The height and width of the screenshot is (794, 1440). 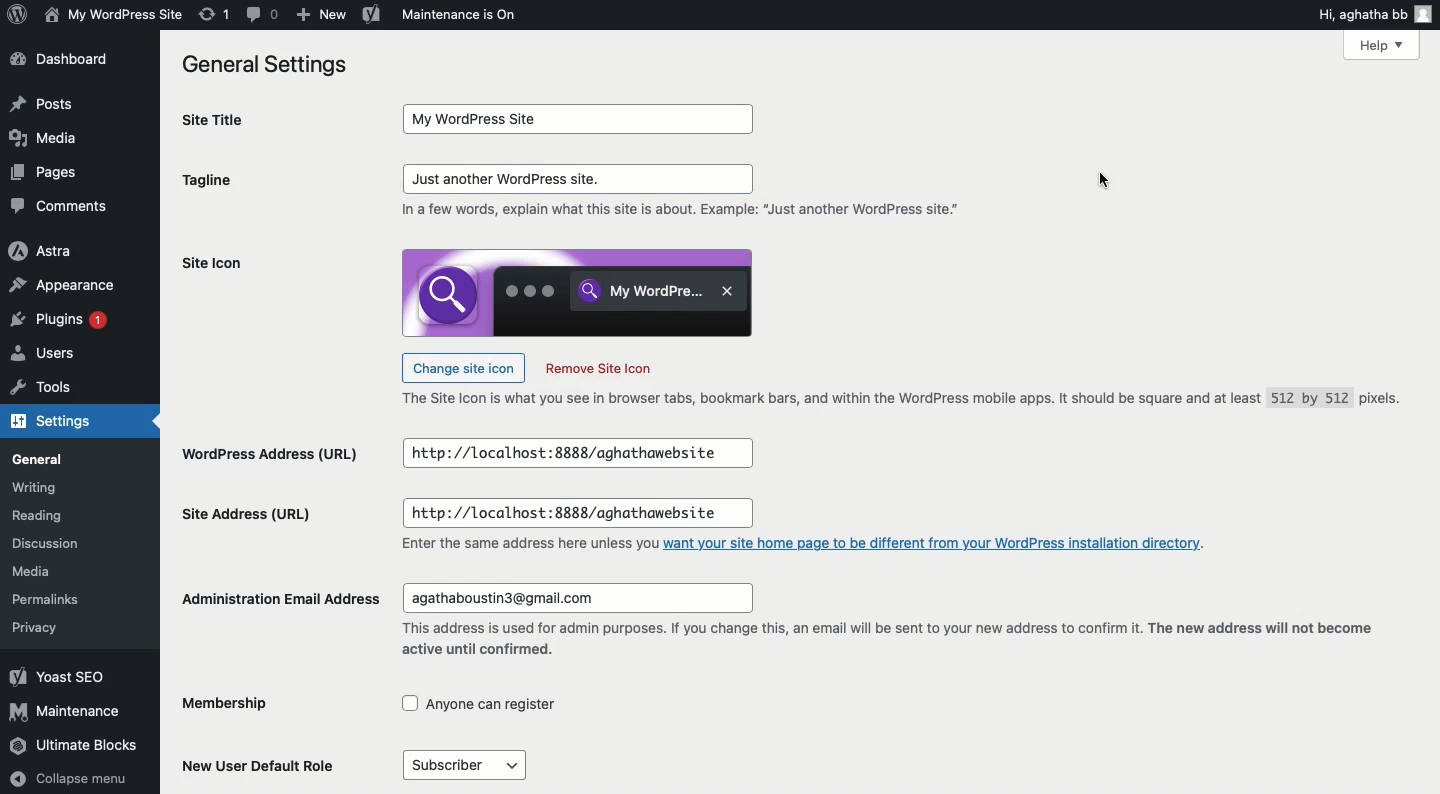 What do you see at coordinates (37, 572) in the screenshot?
I see `Media` at bounding box center [37, 572].